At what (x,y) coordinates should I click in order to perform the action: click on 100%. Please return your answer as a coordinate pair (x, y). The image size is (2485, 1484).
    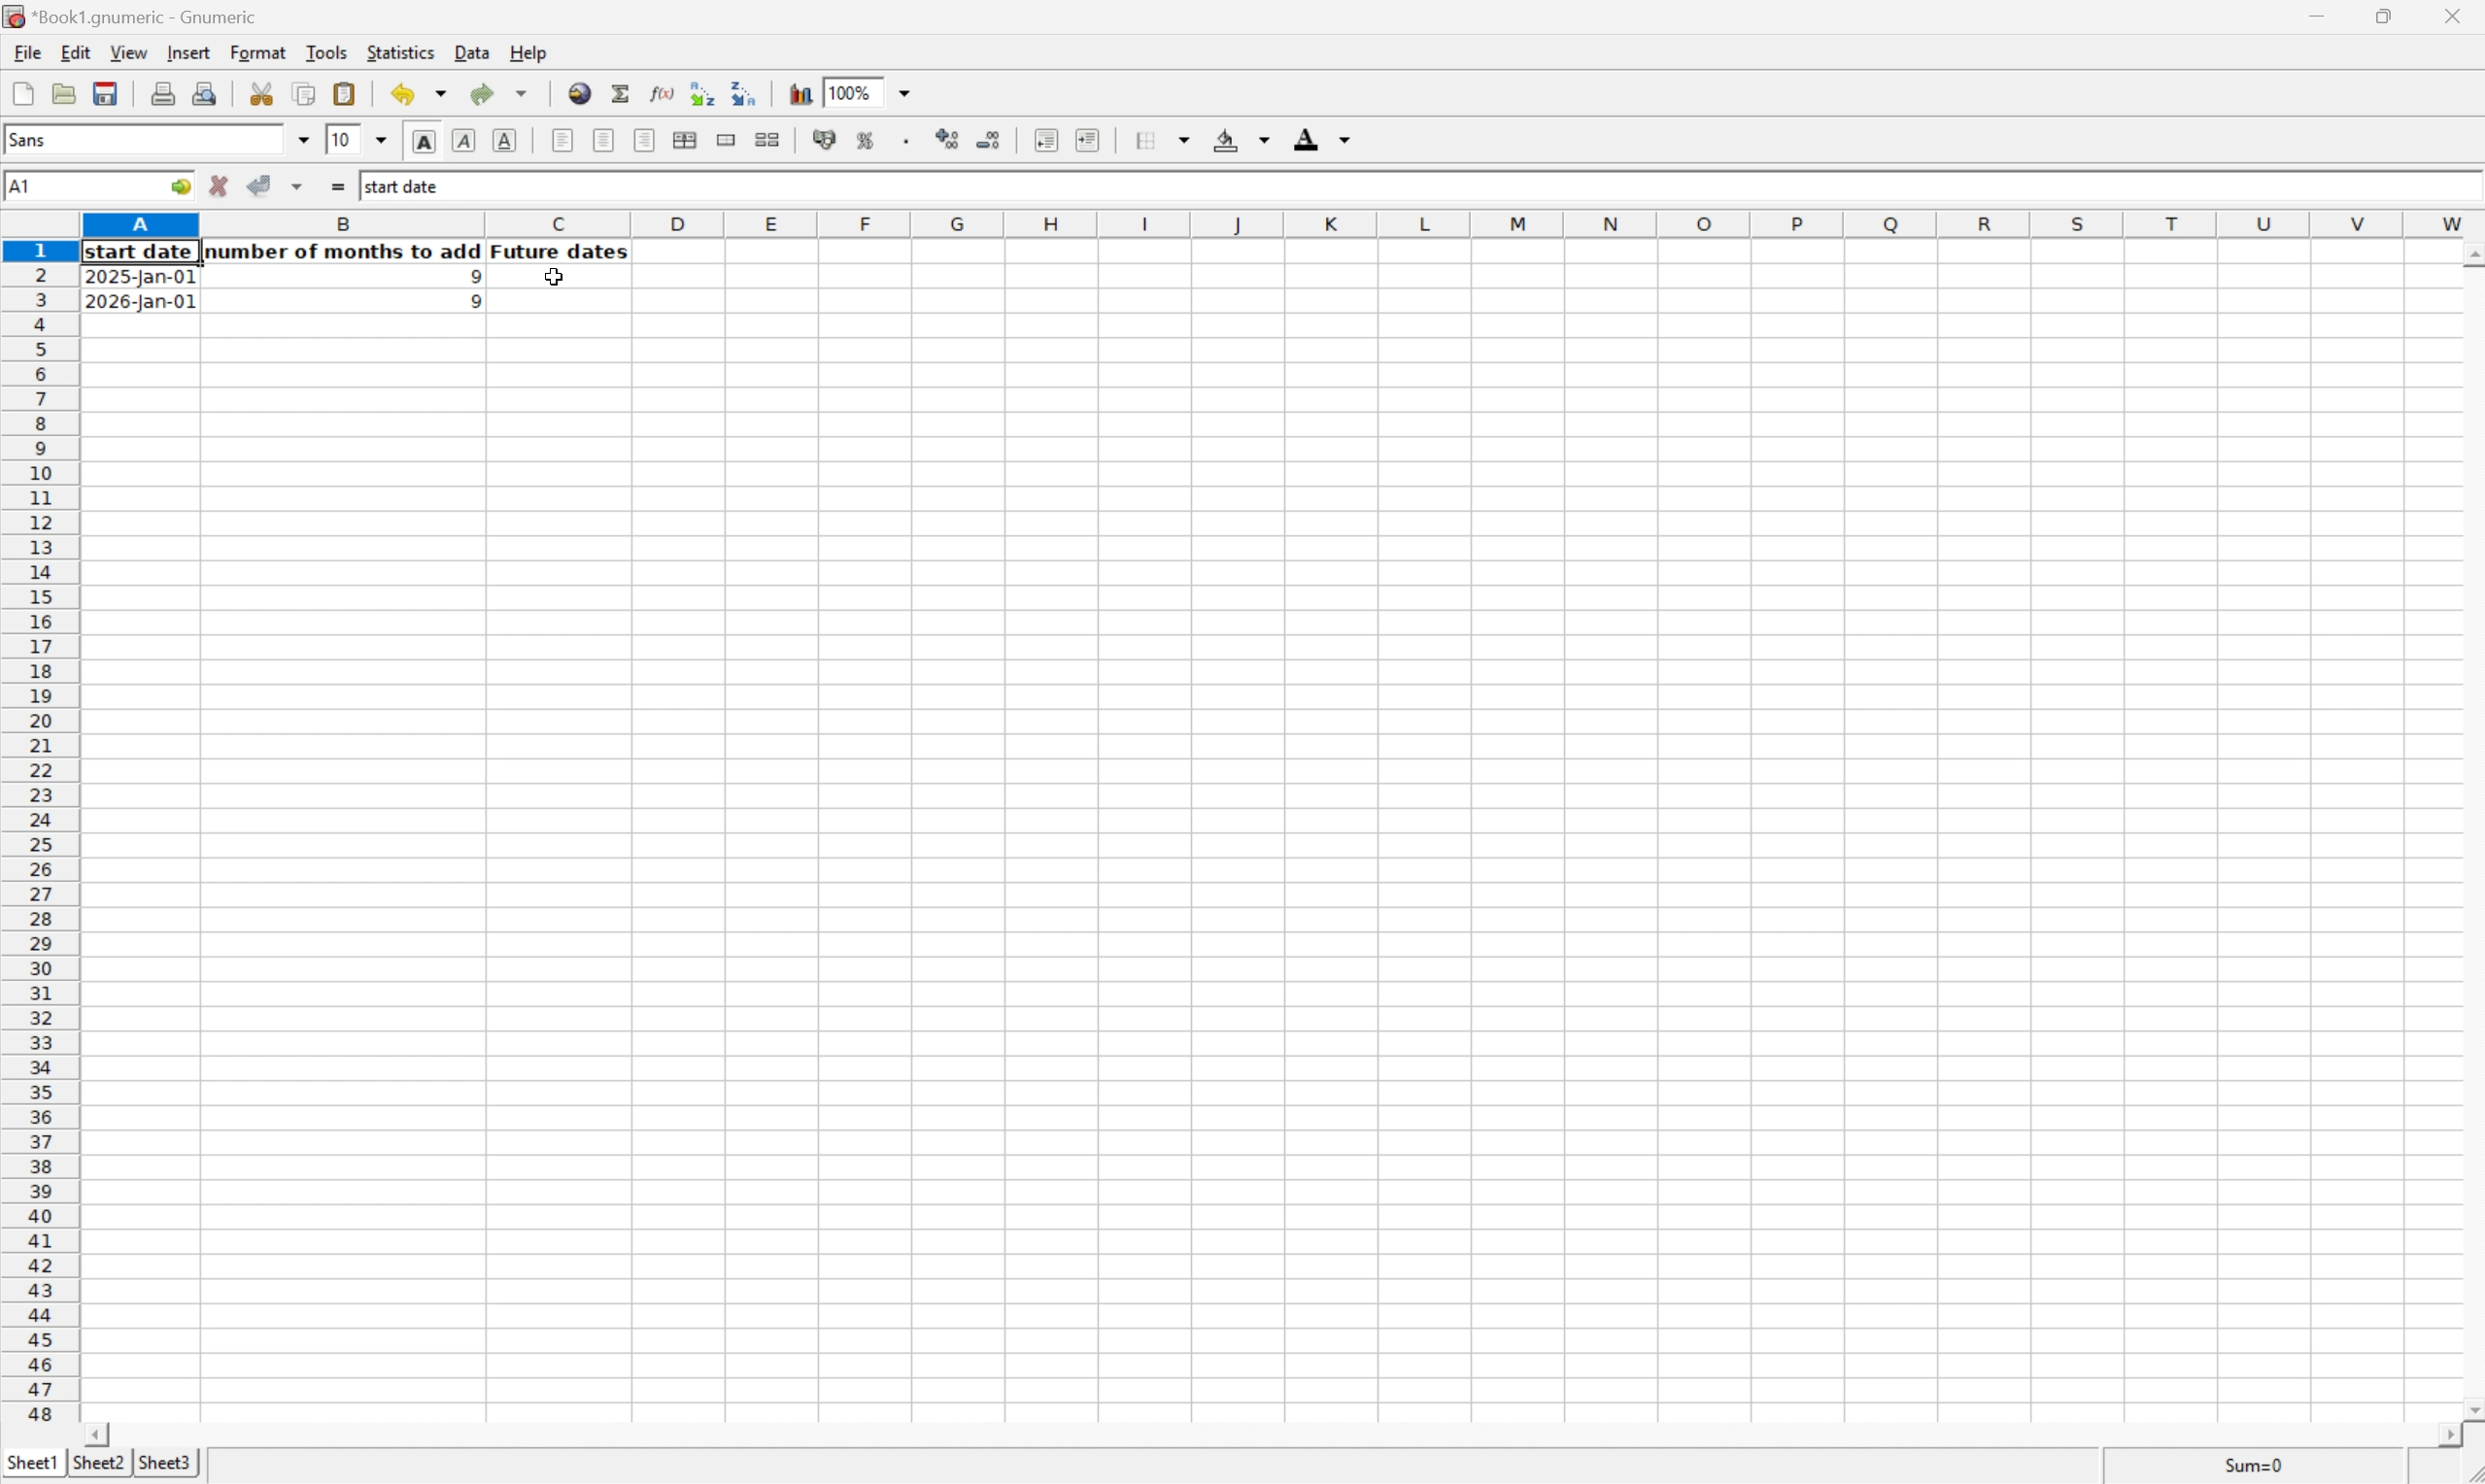
    Looking at the image, I should click on (848, 91).